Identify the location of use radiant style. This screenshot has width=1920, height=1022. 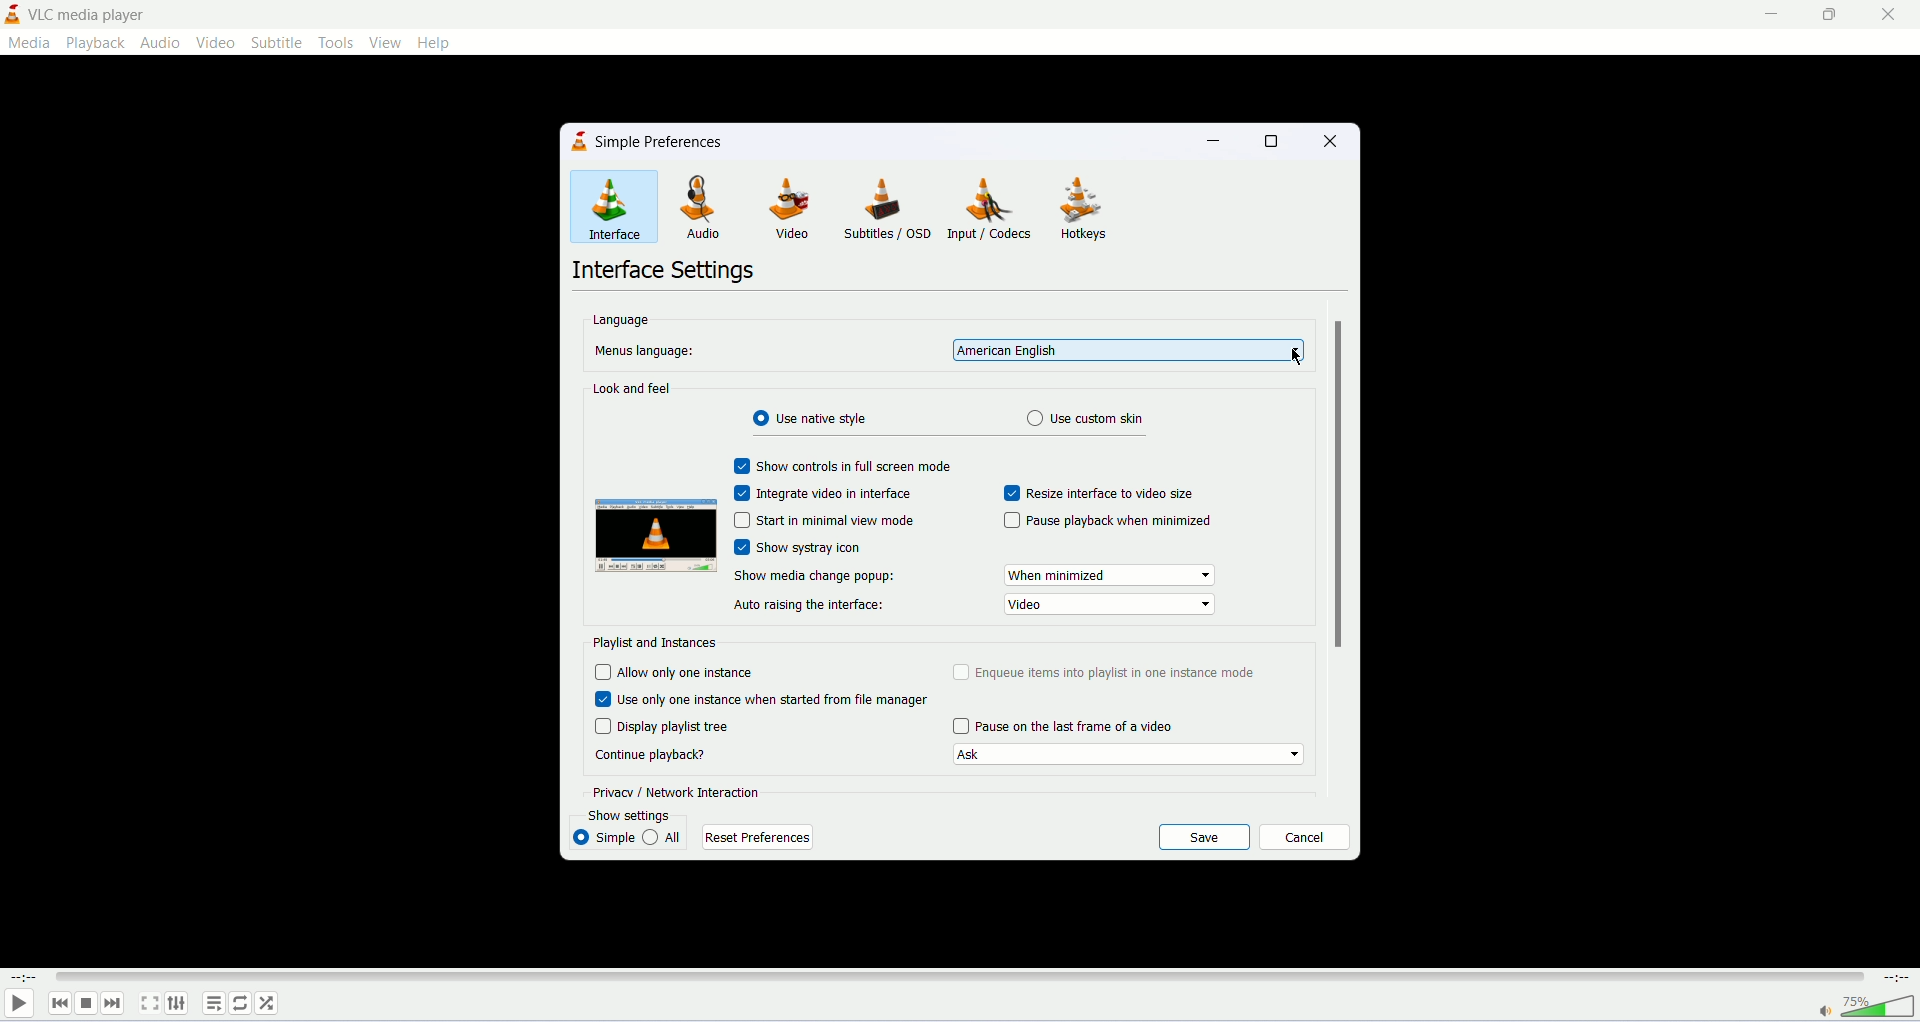
(815, 418).